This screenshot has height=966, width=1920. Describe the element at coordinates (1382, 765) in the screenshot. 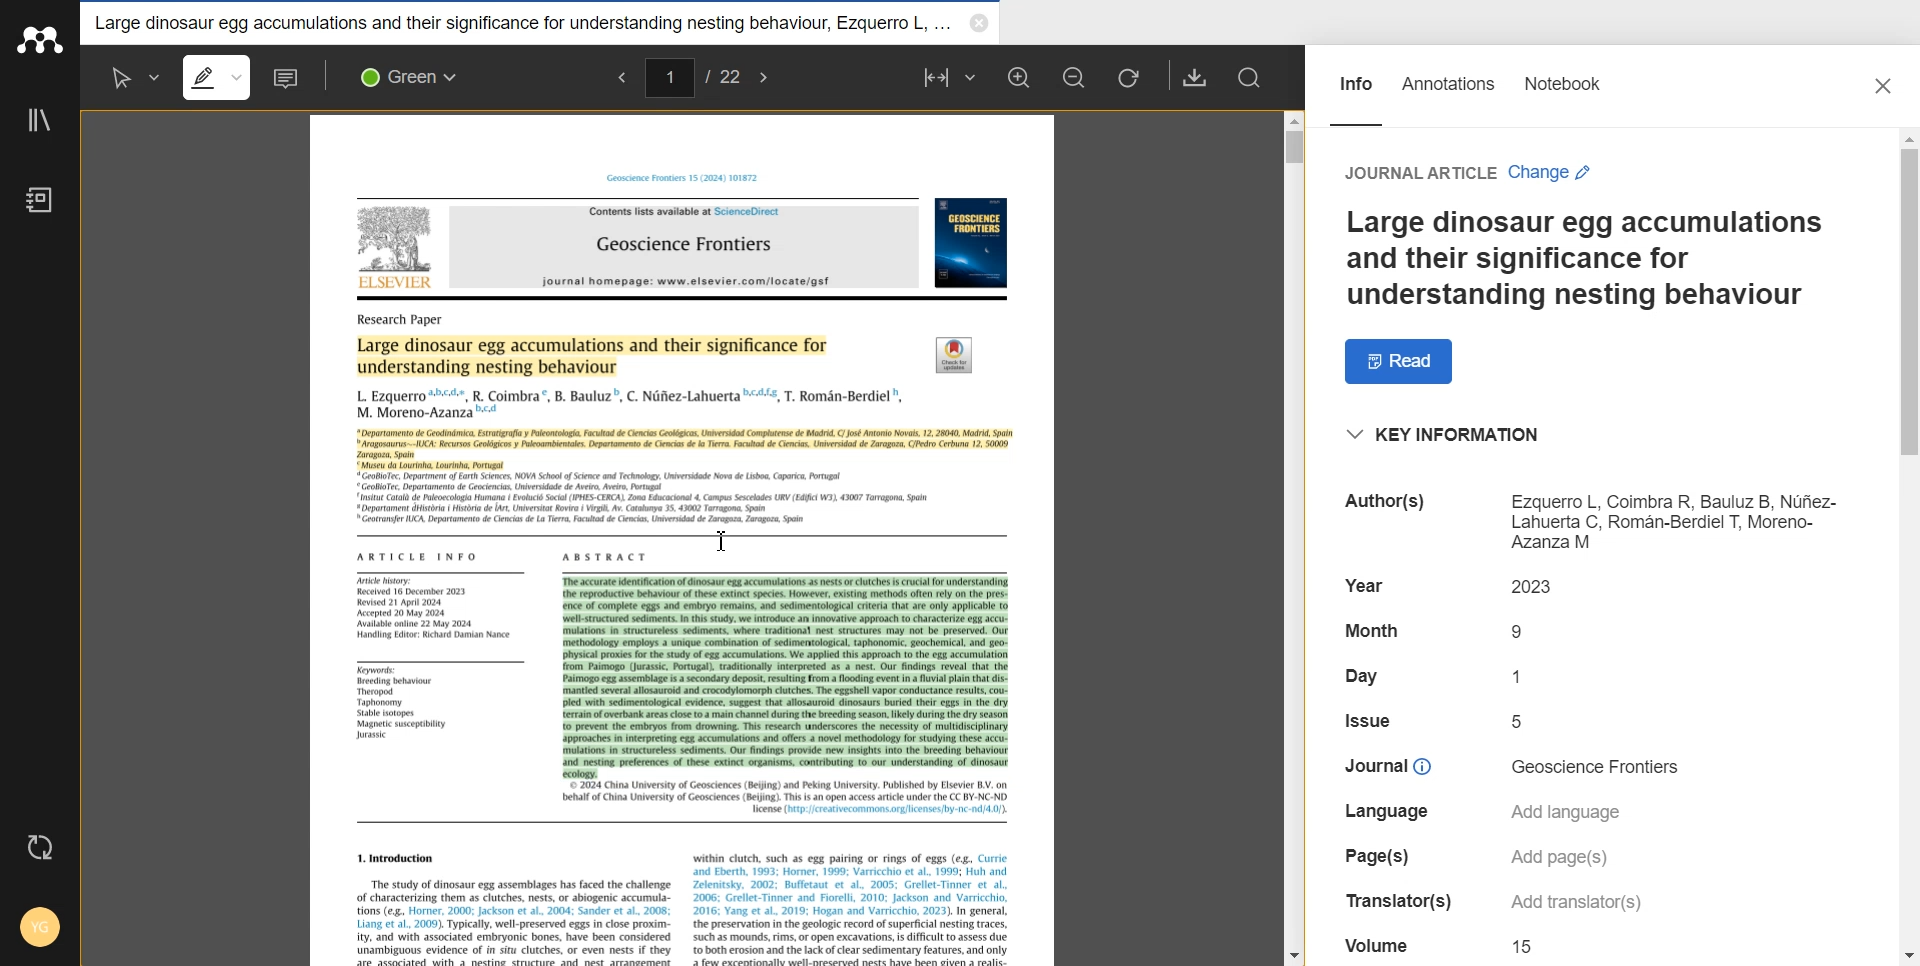

I see `text` at that location.